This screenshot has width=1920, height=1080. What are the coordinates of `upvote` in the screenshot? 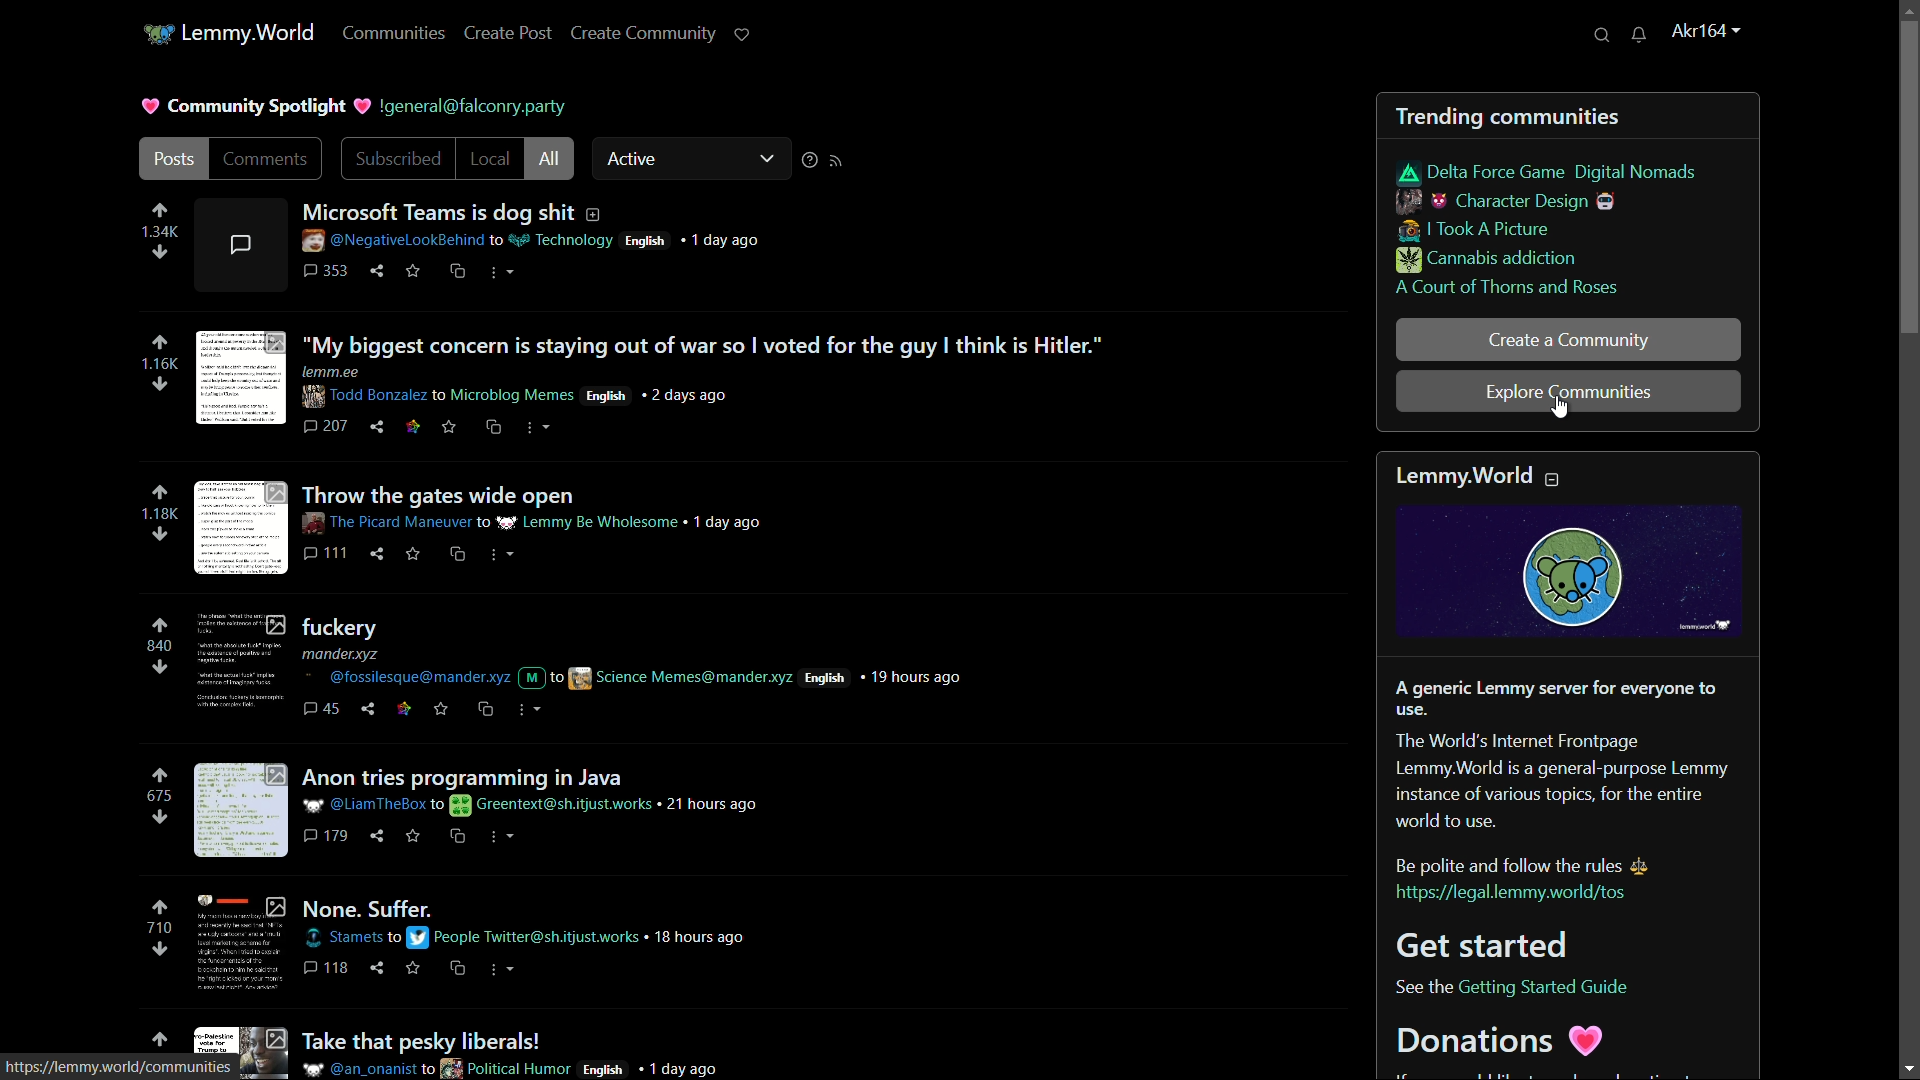 It's located at (159, 210).